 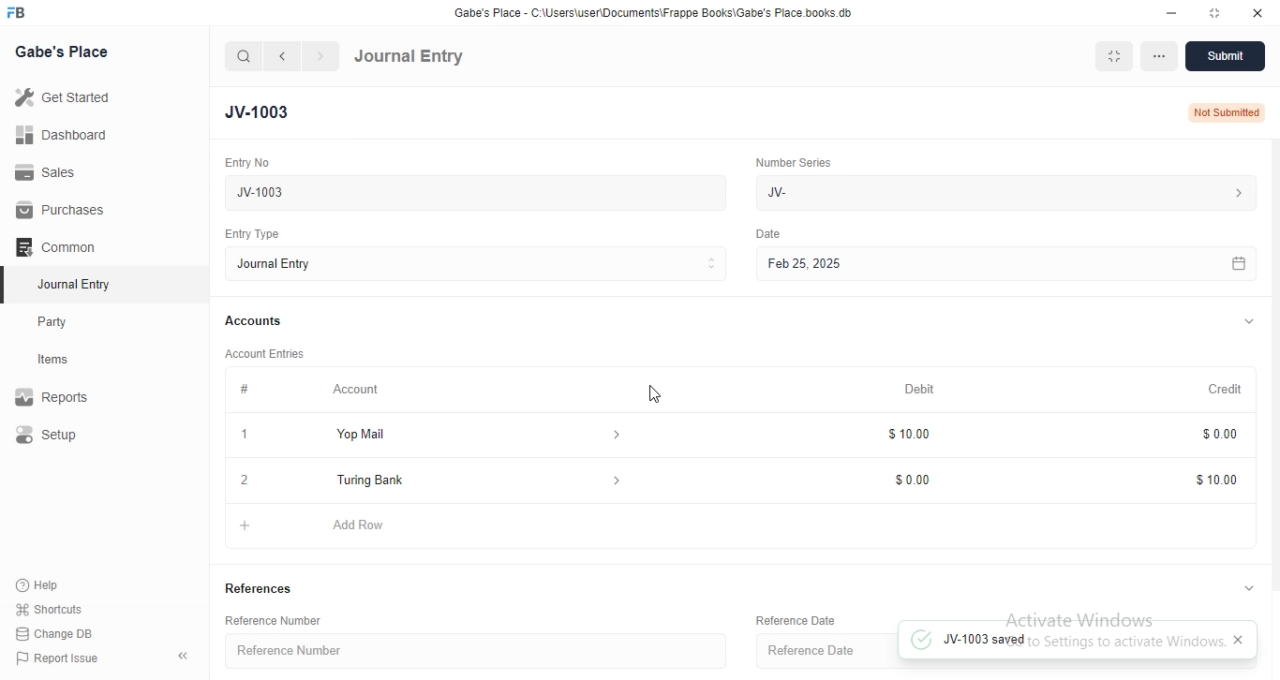 I want to click on Get Started, so click(x=68, y=101).